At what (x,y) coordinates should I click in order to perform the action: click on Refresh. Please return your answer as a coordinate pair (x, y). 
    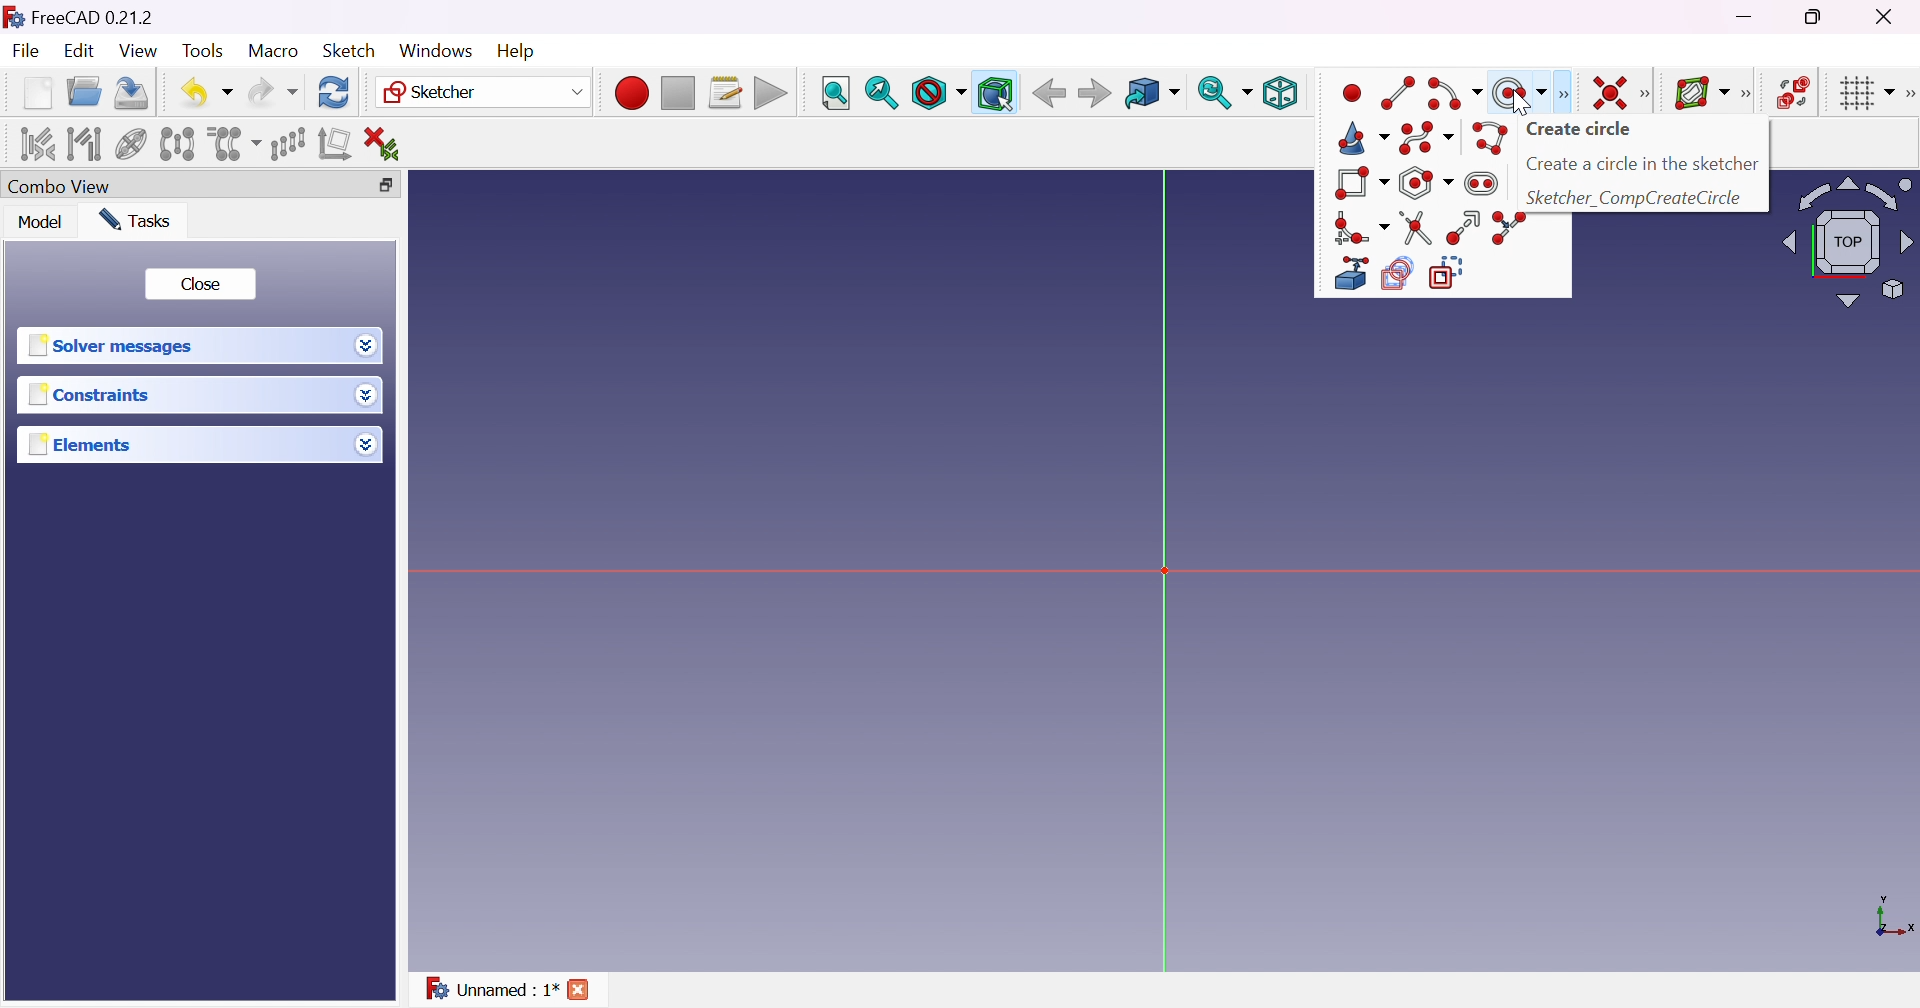
    Looking at the image, I should click on (334, 93).